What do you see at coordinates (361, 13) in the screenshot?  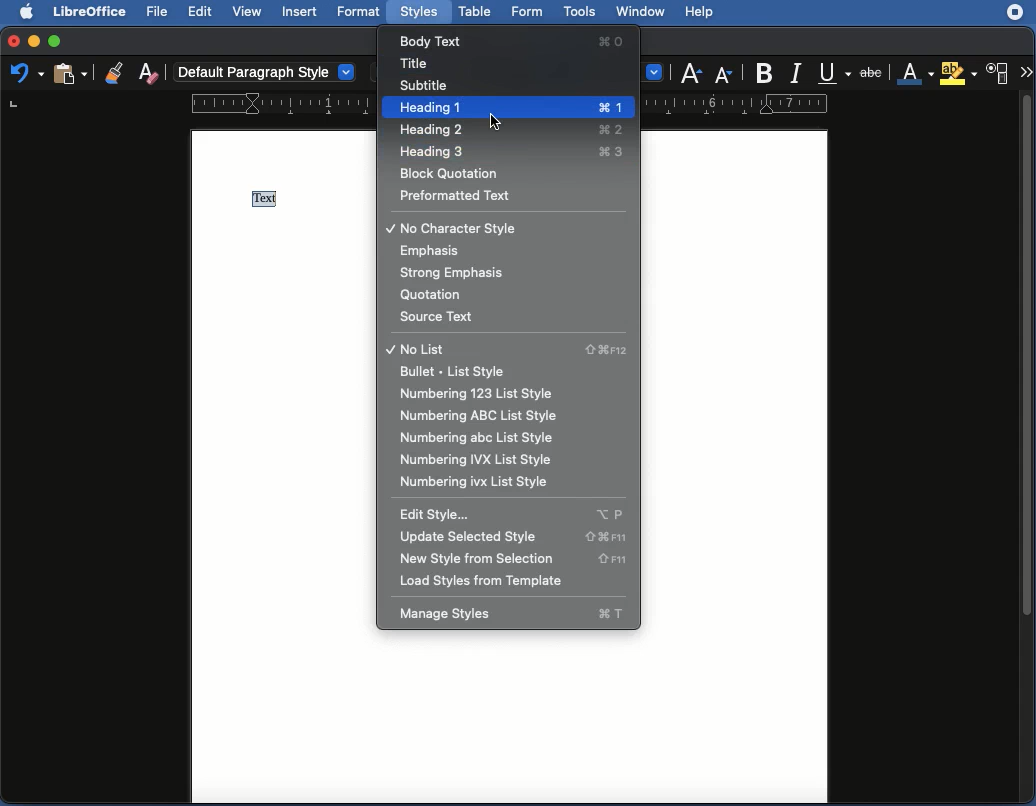 I see `Format` at bounding box center [361, 13].